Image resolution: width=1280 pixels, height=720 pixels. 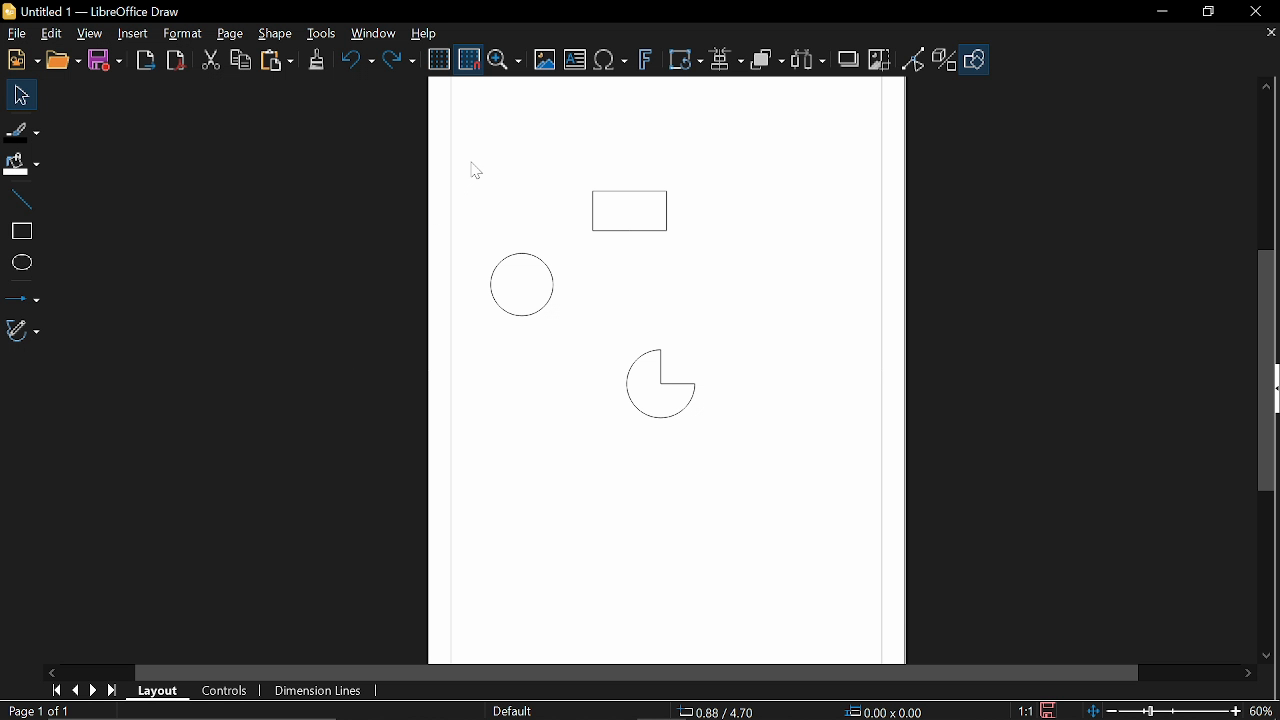 I want to click on Insert image, so click(x=544, y=60).